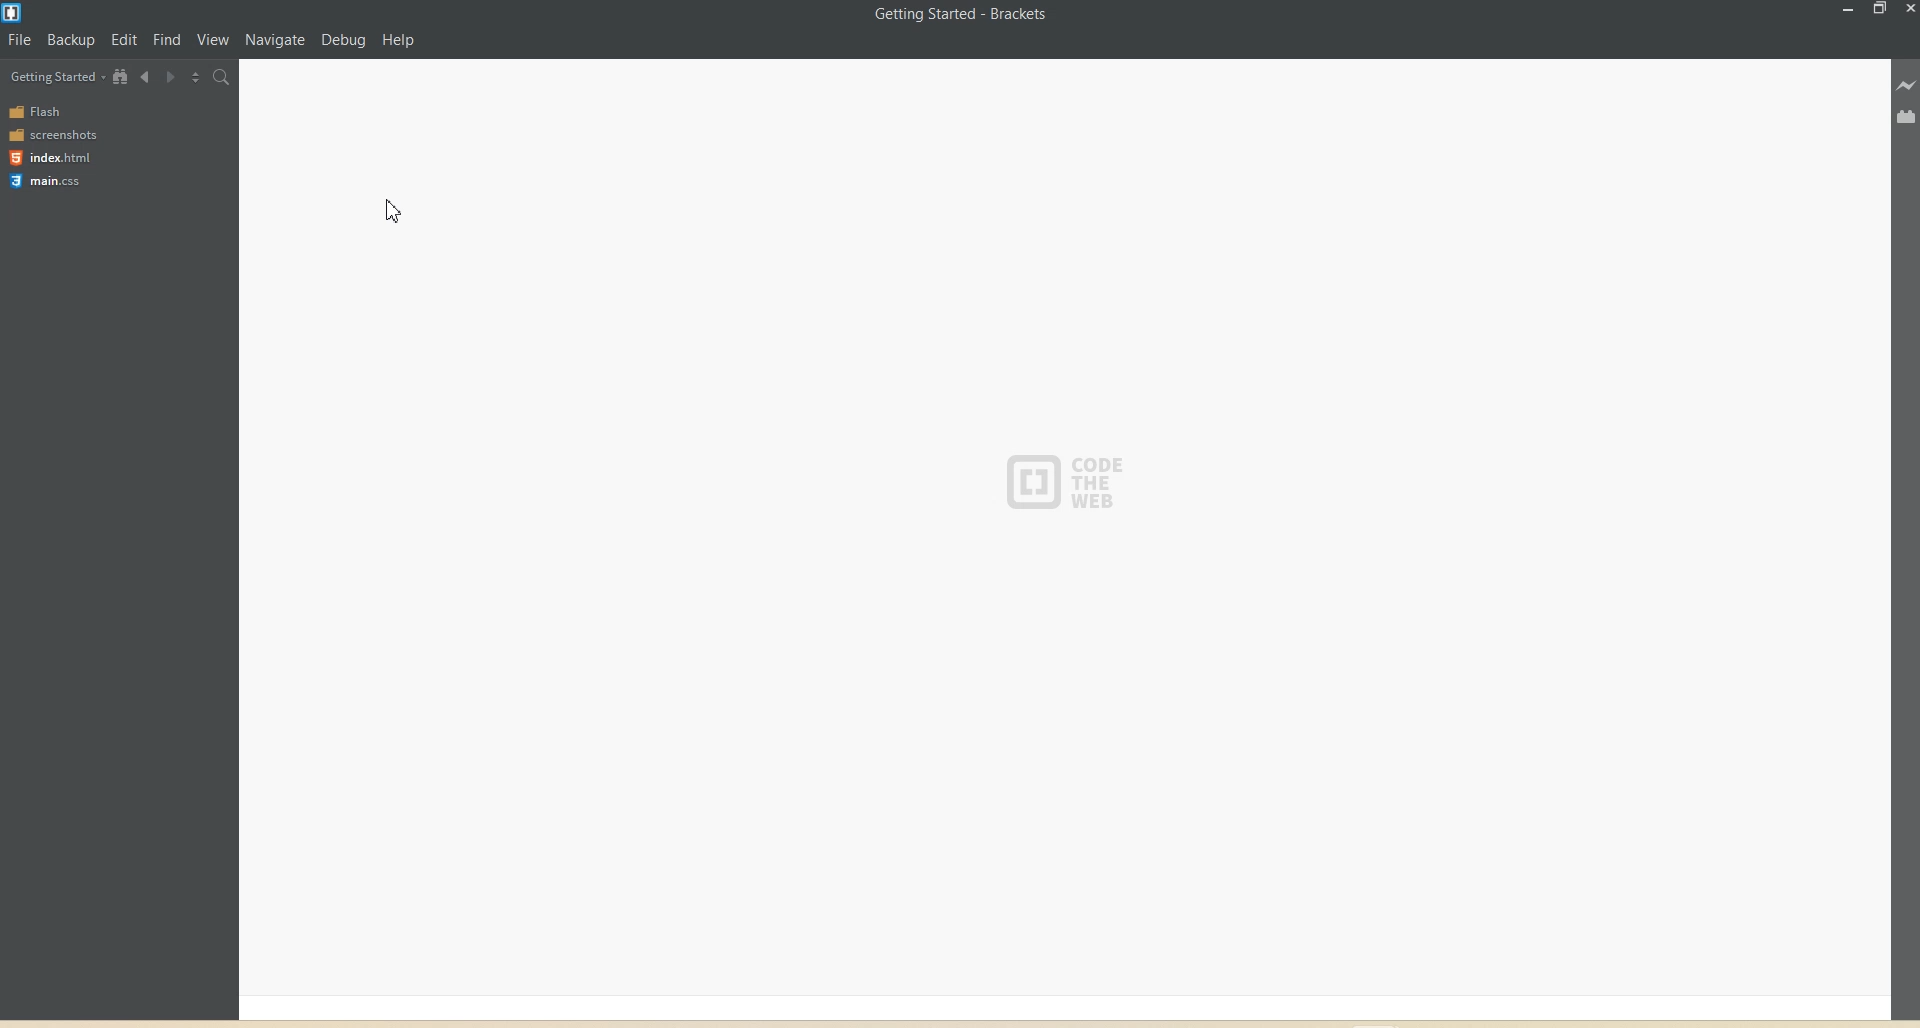  I want to click on Getting Started - Brackets, so click(960, 15).